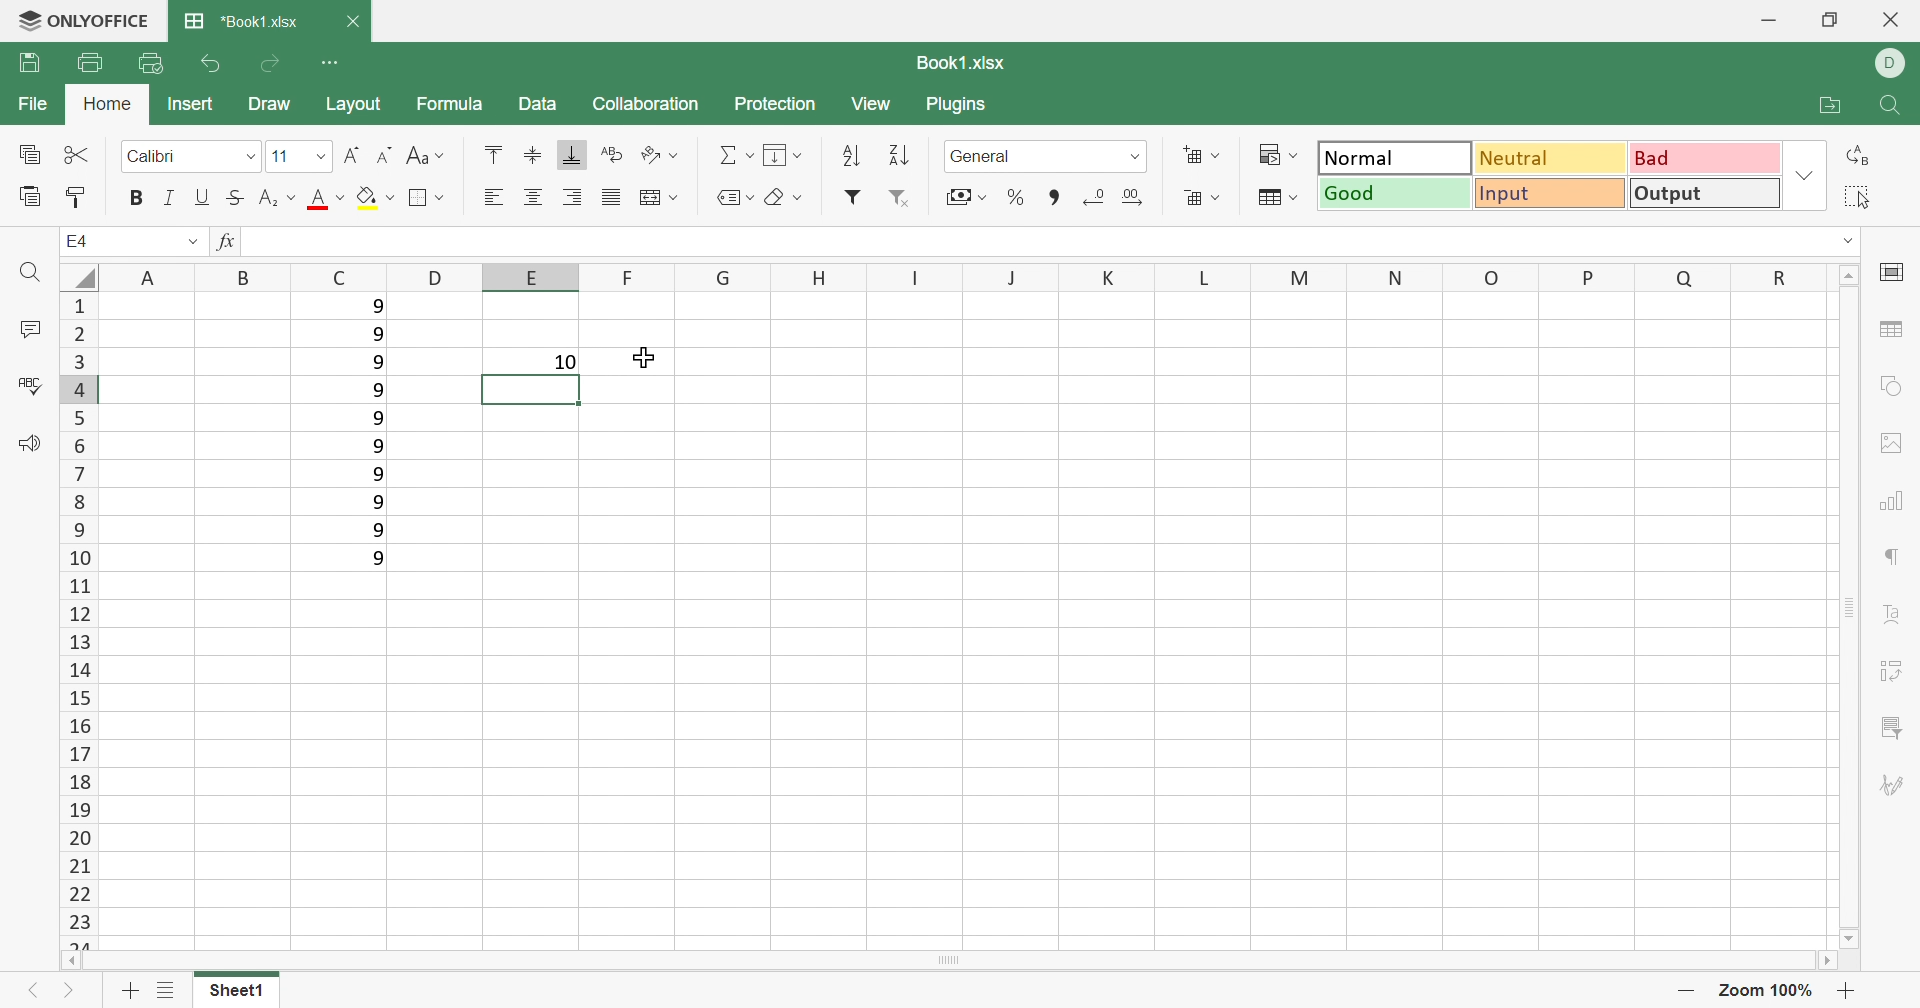  Describe the element at coordinates (735, 156) in the screenshot. I see `Summation` at that location.